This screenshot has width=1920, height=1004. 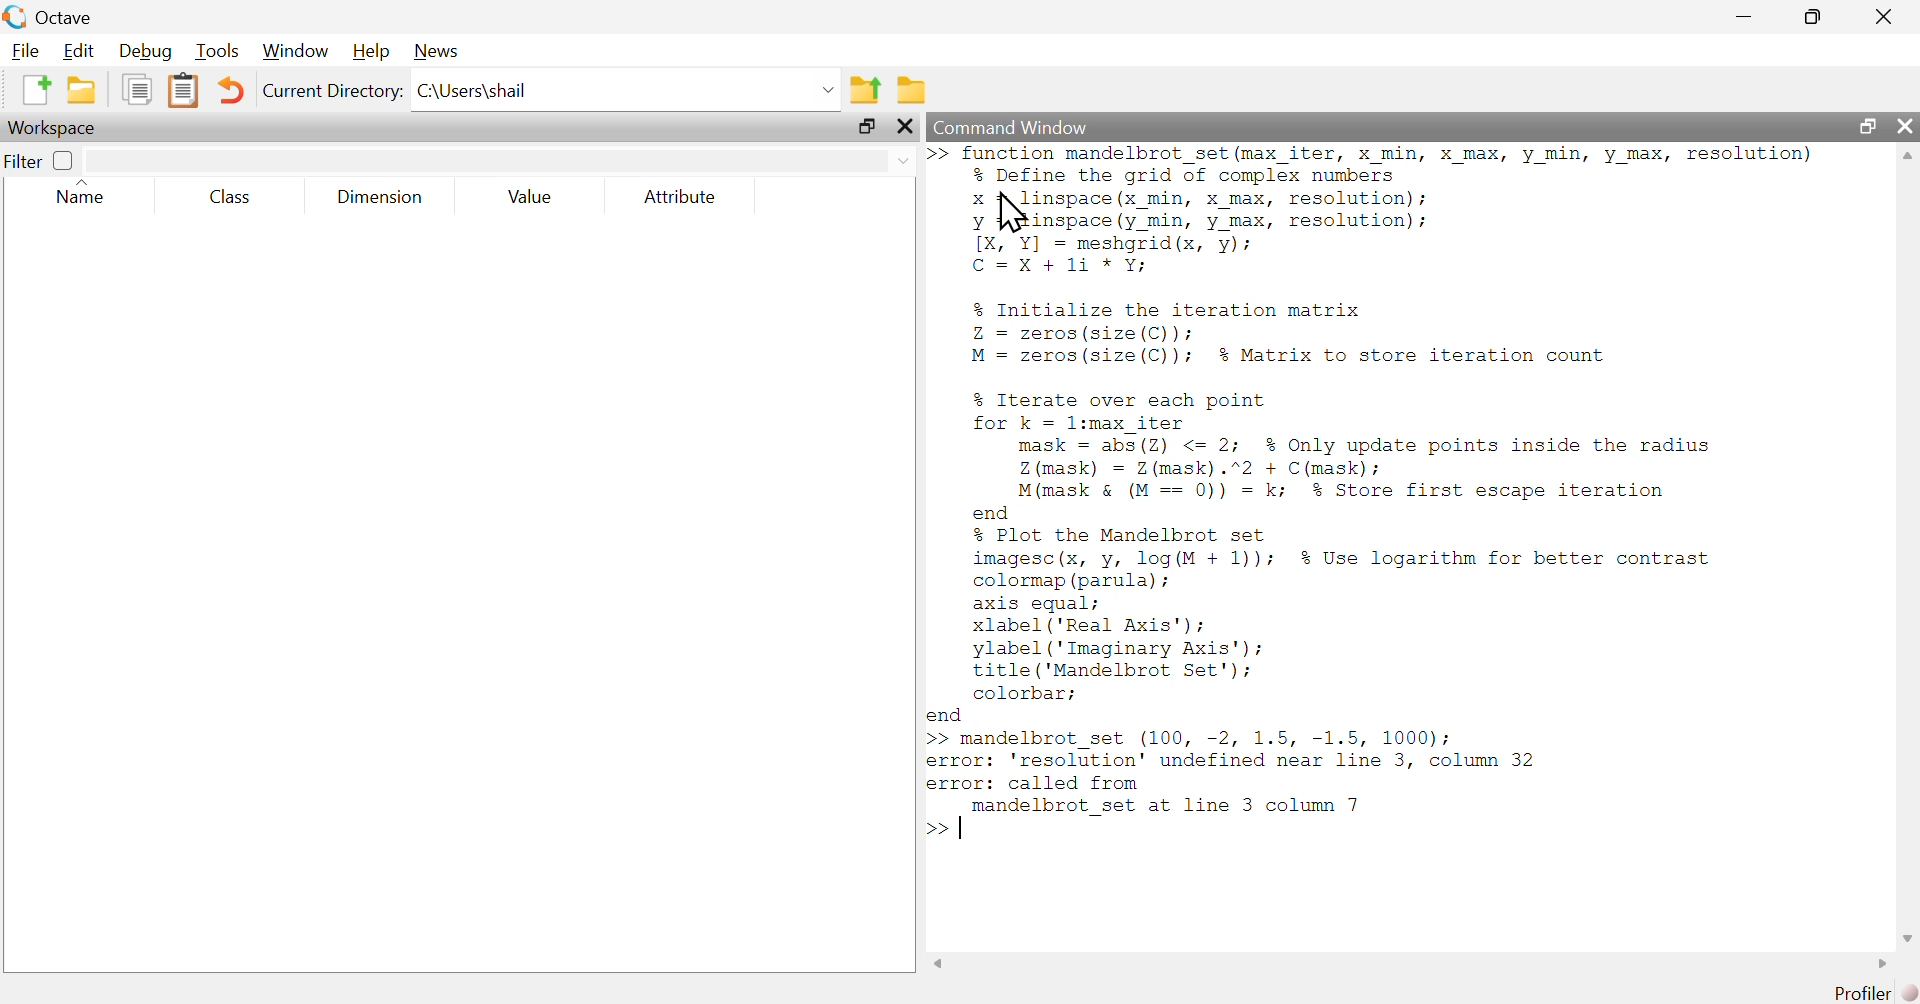 I want to click on close, so click(x=906, y=128).